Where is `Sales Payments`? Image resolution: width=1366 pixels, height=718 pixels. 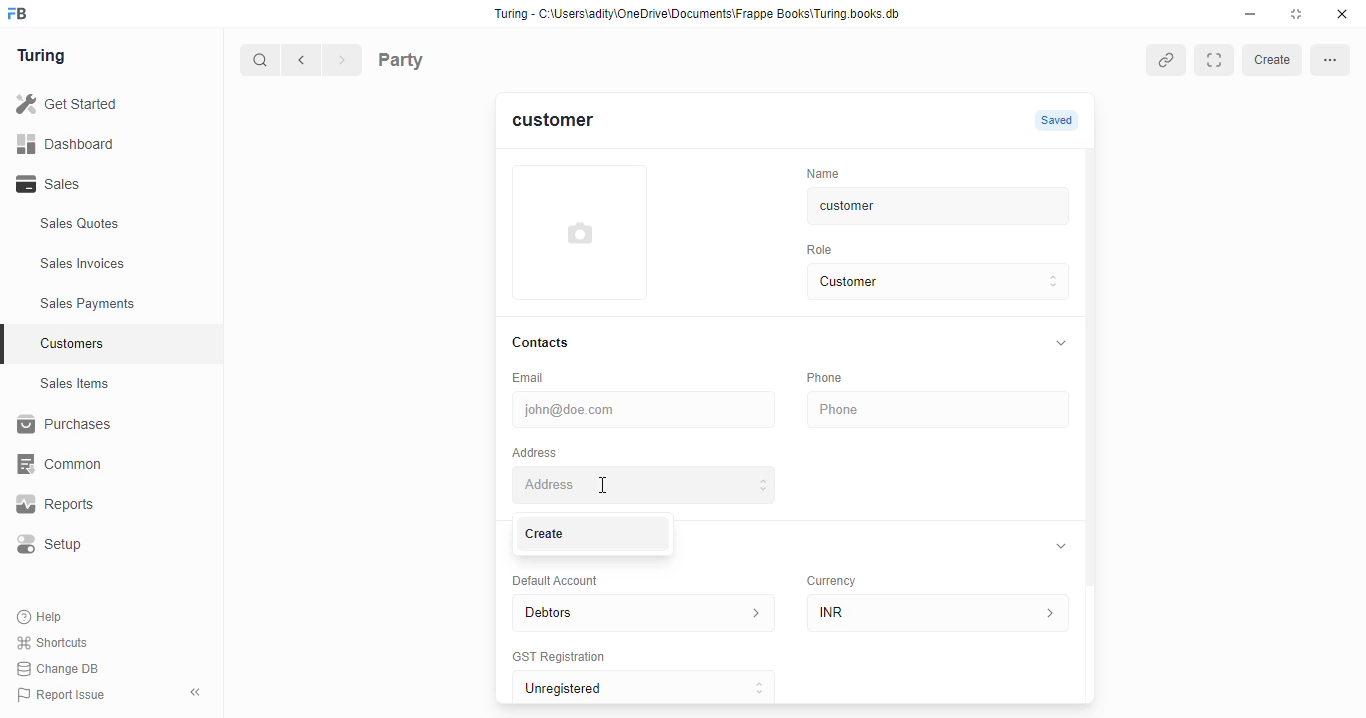
Sales Payments is located at coordinates (118, 304).